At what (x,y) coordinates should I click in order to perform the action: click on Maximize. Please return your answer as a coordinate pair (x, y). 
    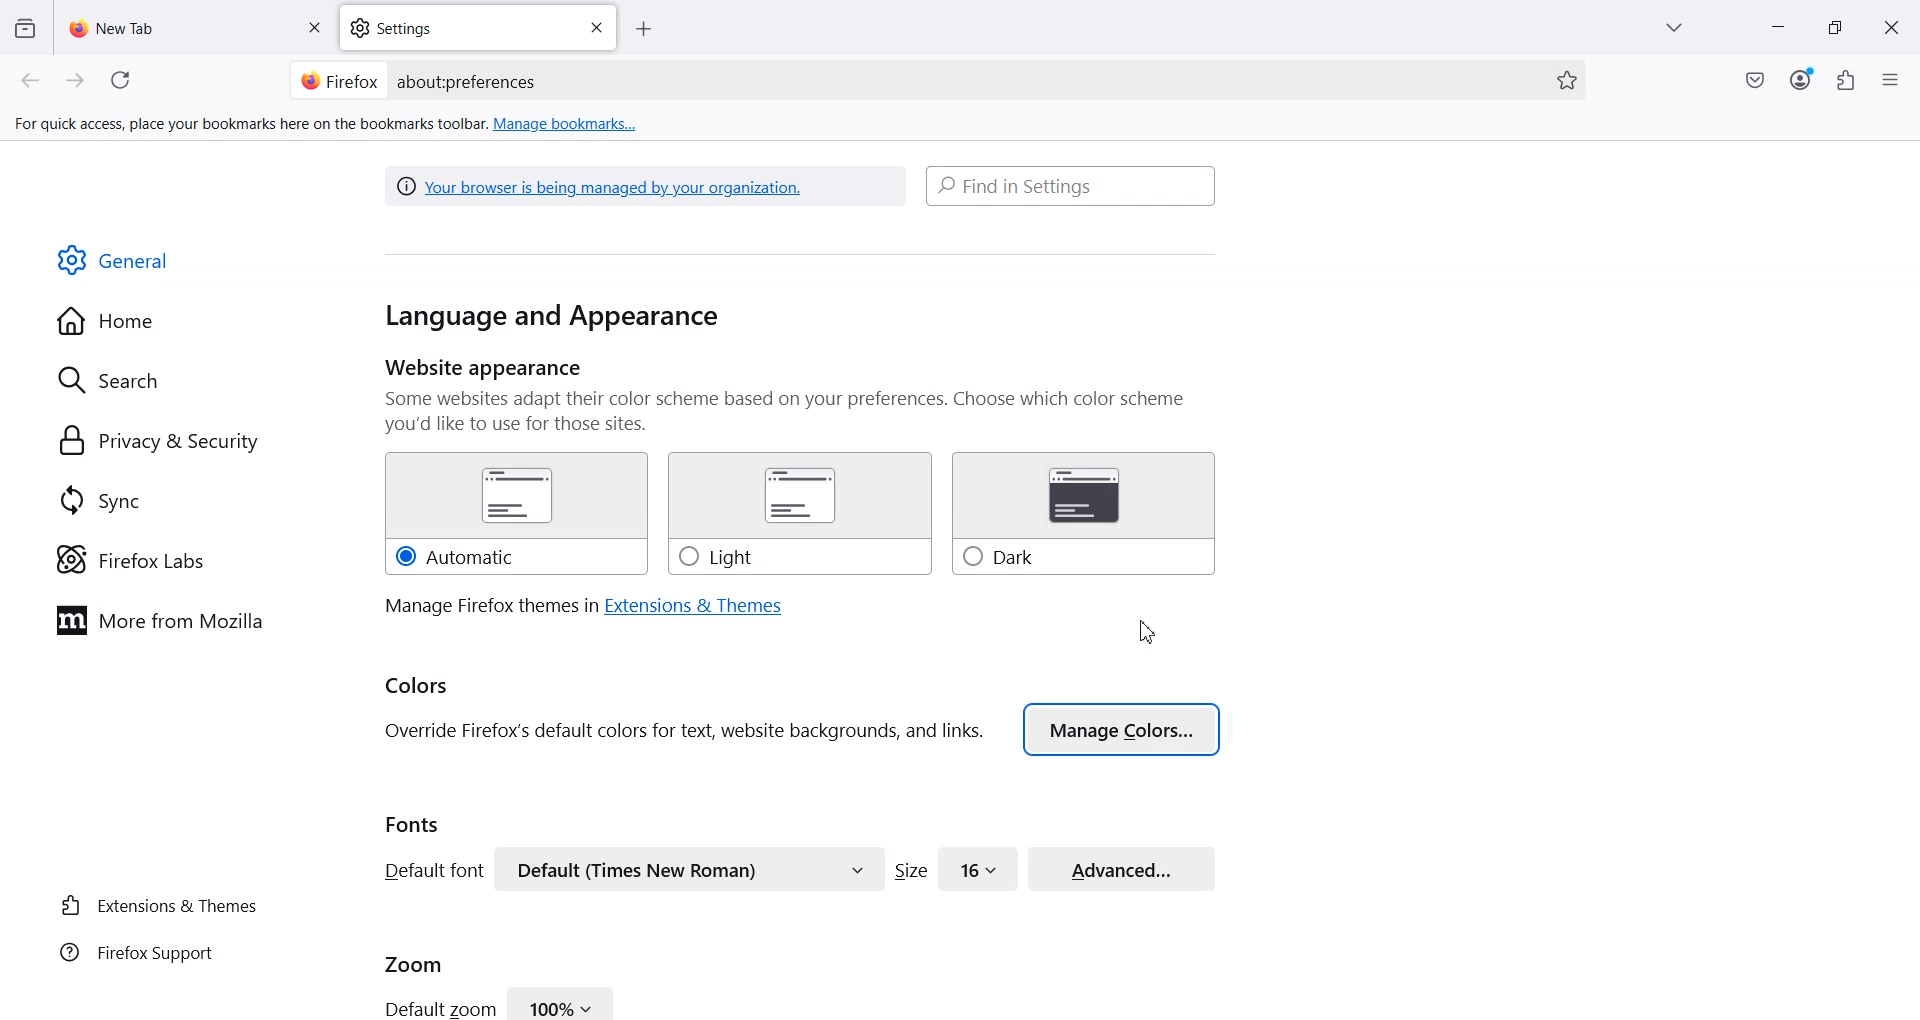
    Looking at the image, I should click on (1835, 28).